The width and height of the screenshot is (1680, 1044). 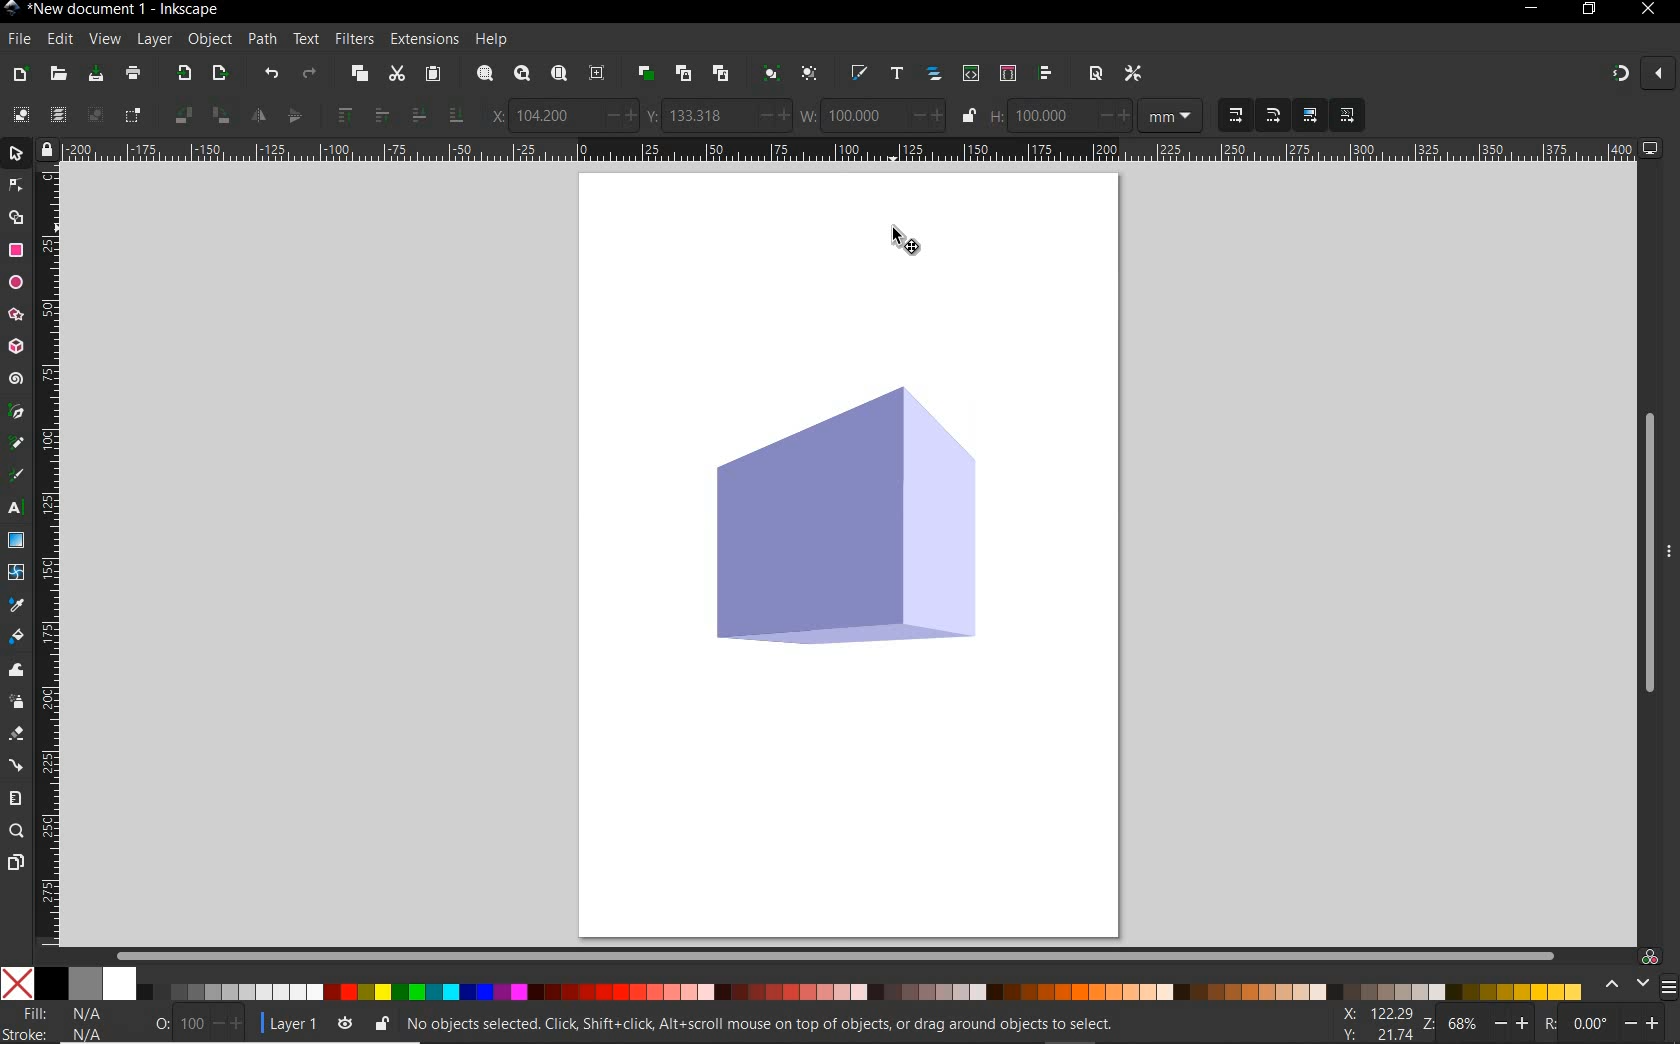 I want to click on enable snapping, so click(x=1619, y=75).